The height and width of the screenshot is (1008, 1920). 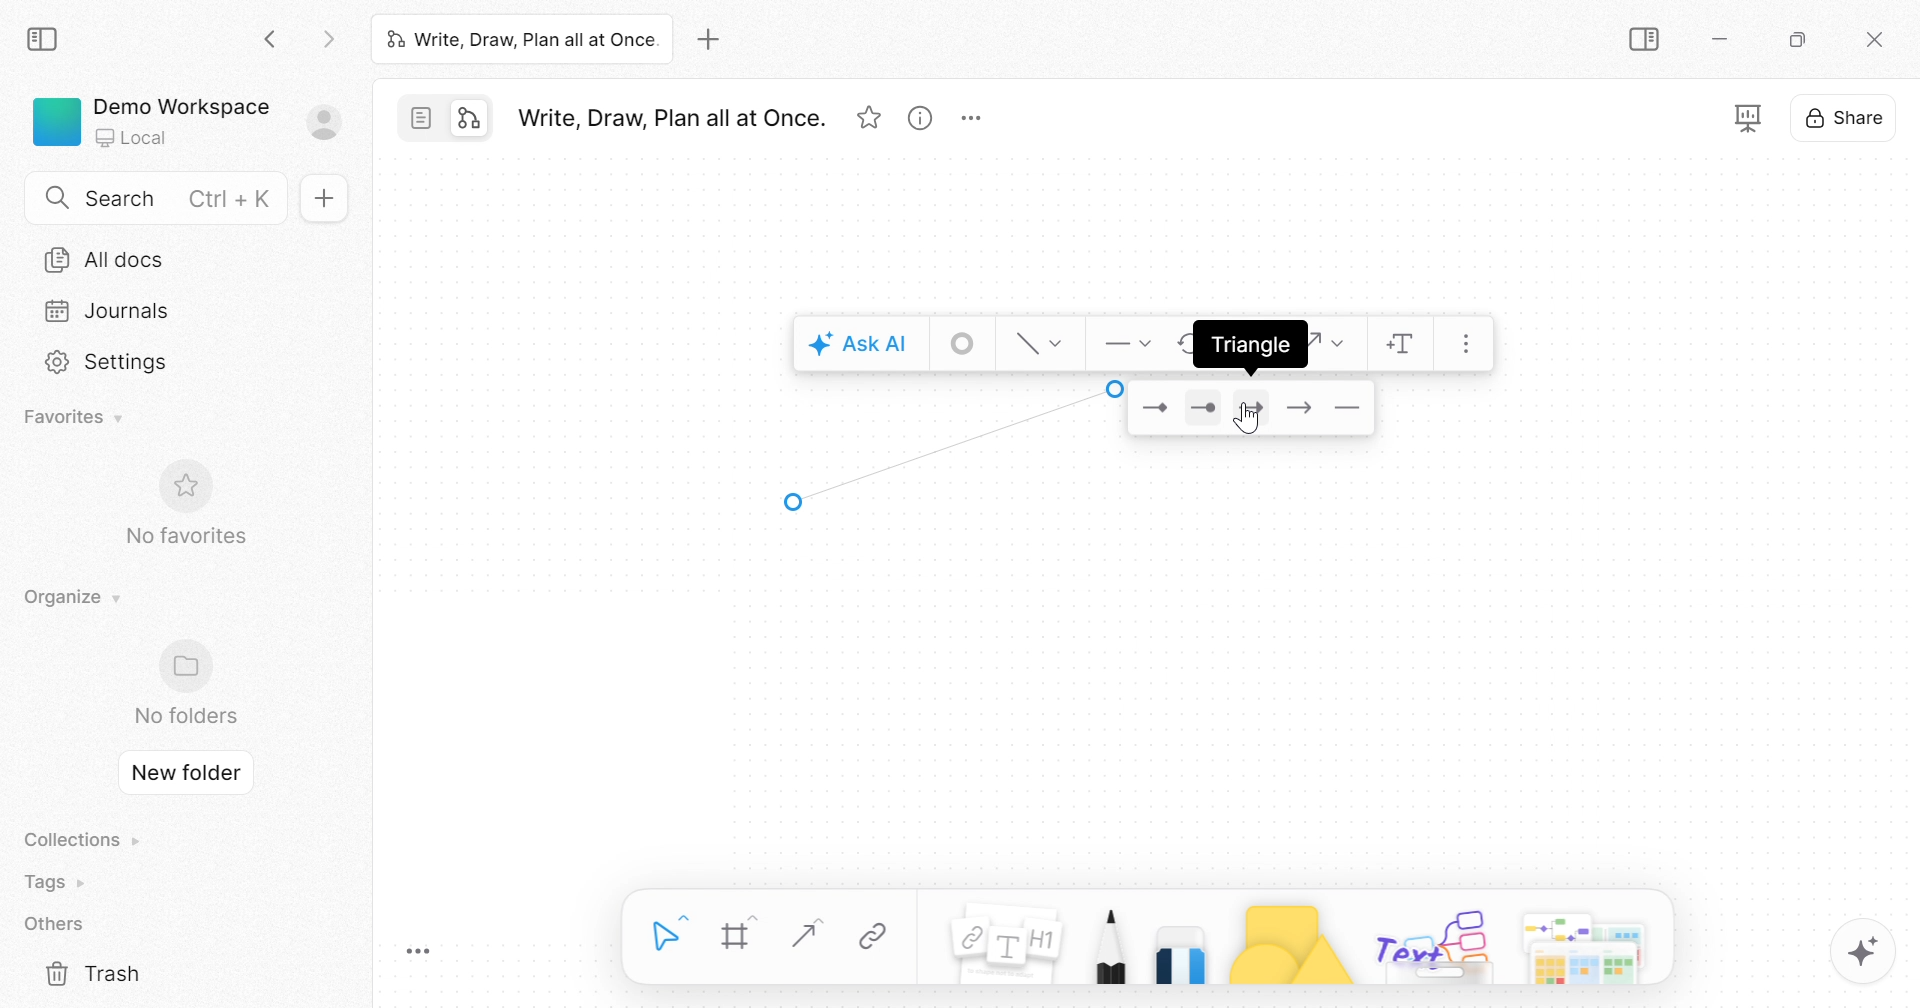 What do you see at coordinates (78, 840) in the screenshot?
I see `Collections` at bounding box center [78, 840].